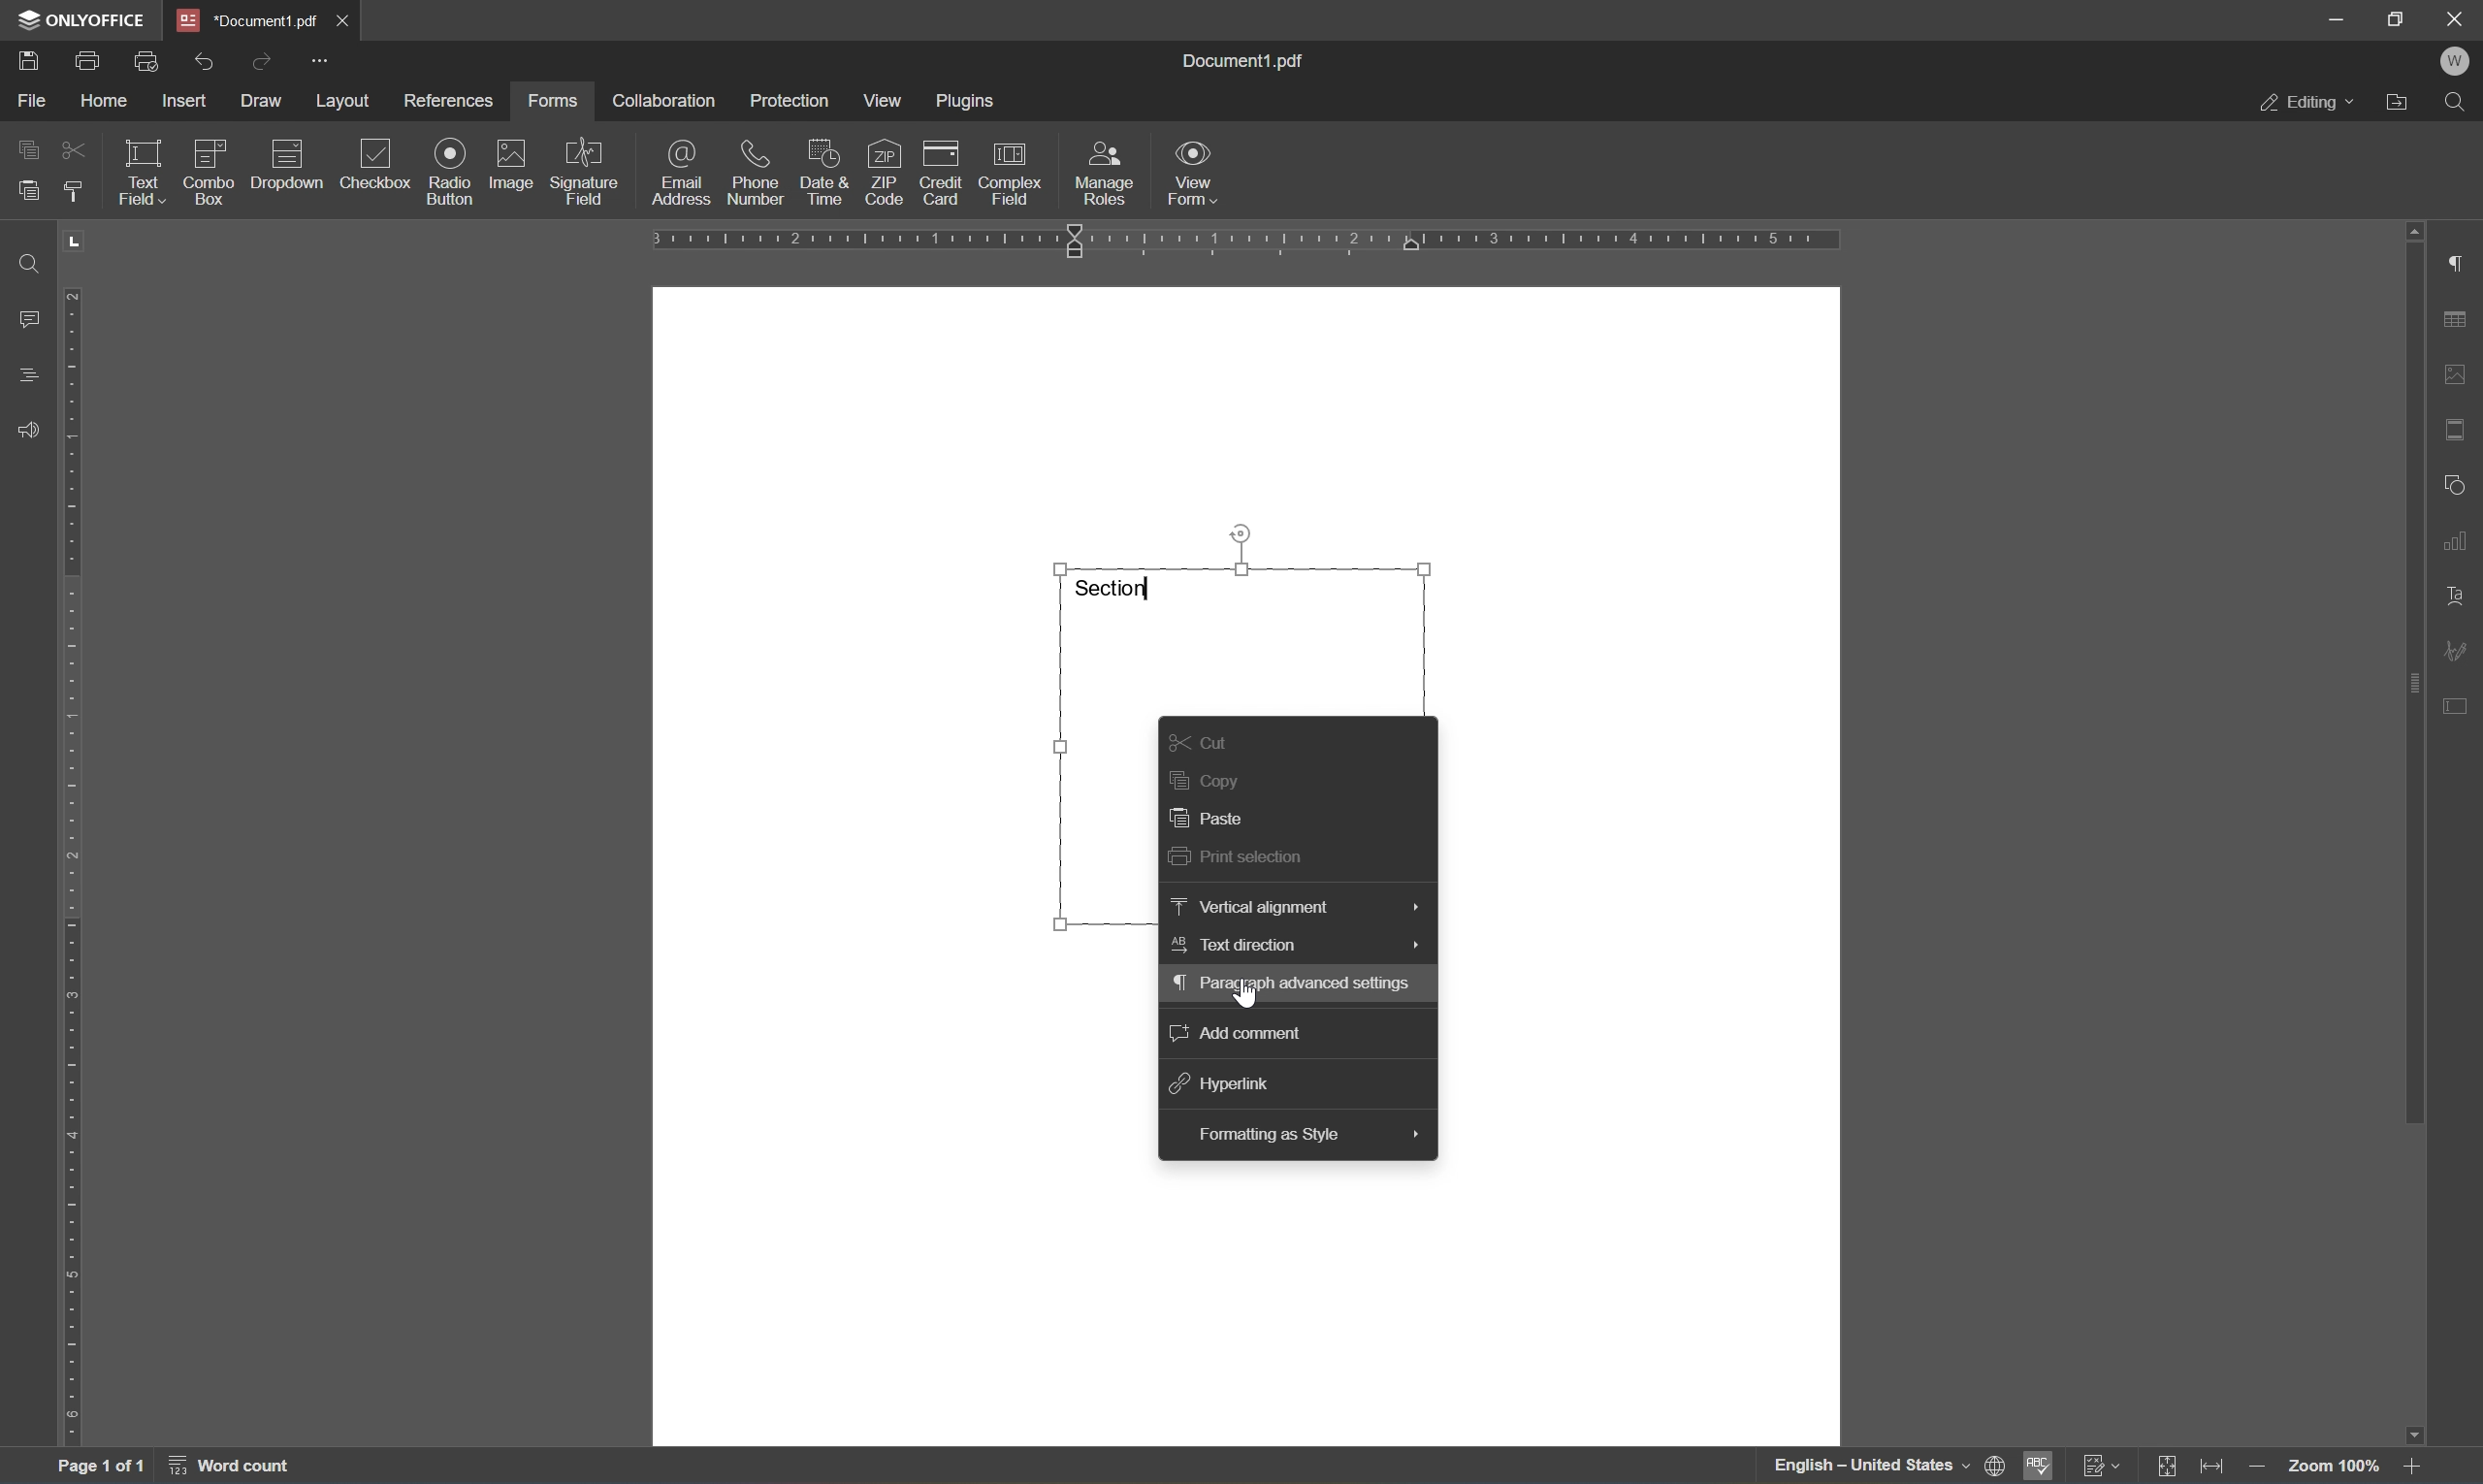  What do you see at coordinates (72, 191) in the screenshot?
I see `copy style` at bounding box center [72, 191].